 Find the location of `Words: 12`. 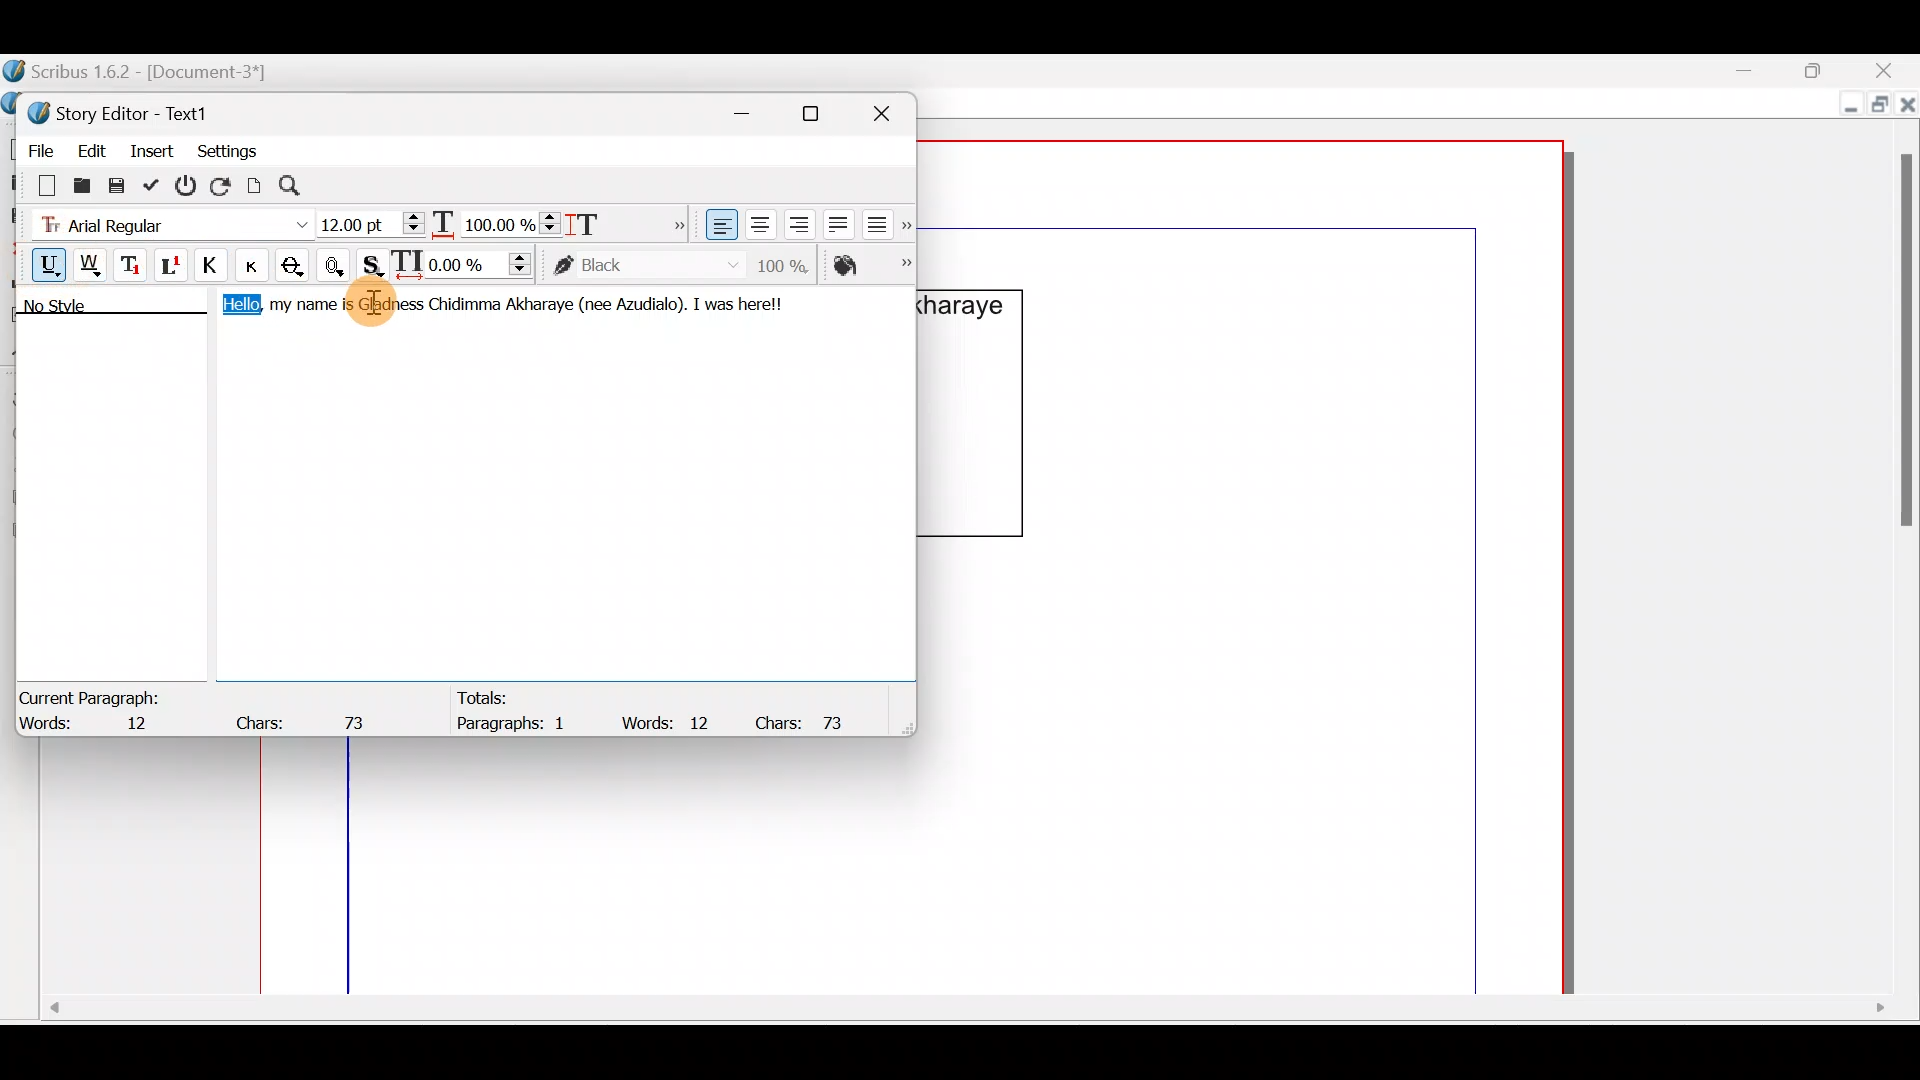

Words: 12 is located at coordinates (670, 722).